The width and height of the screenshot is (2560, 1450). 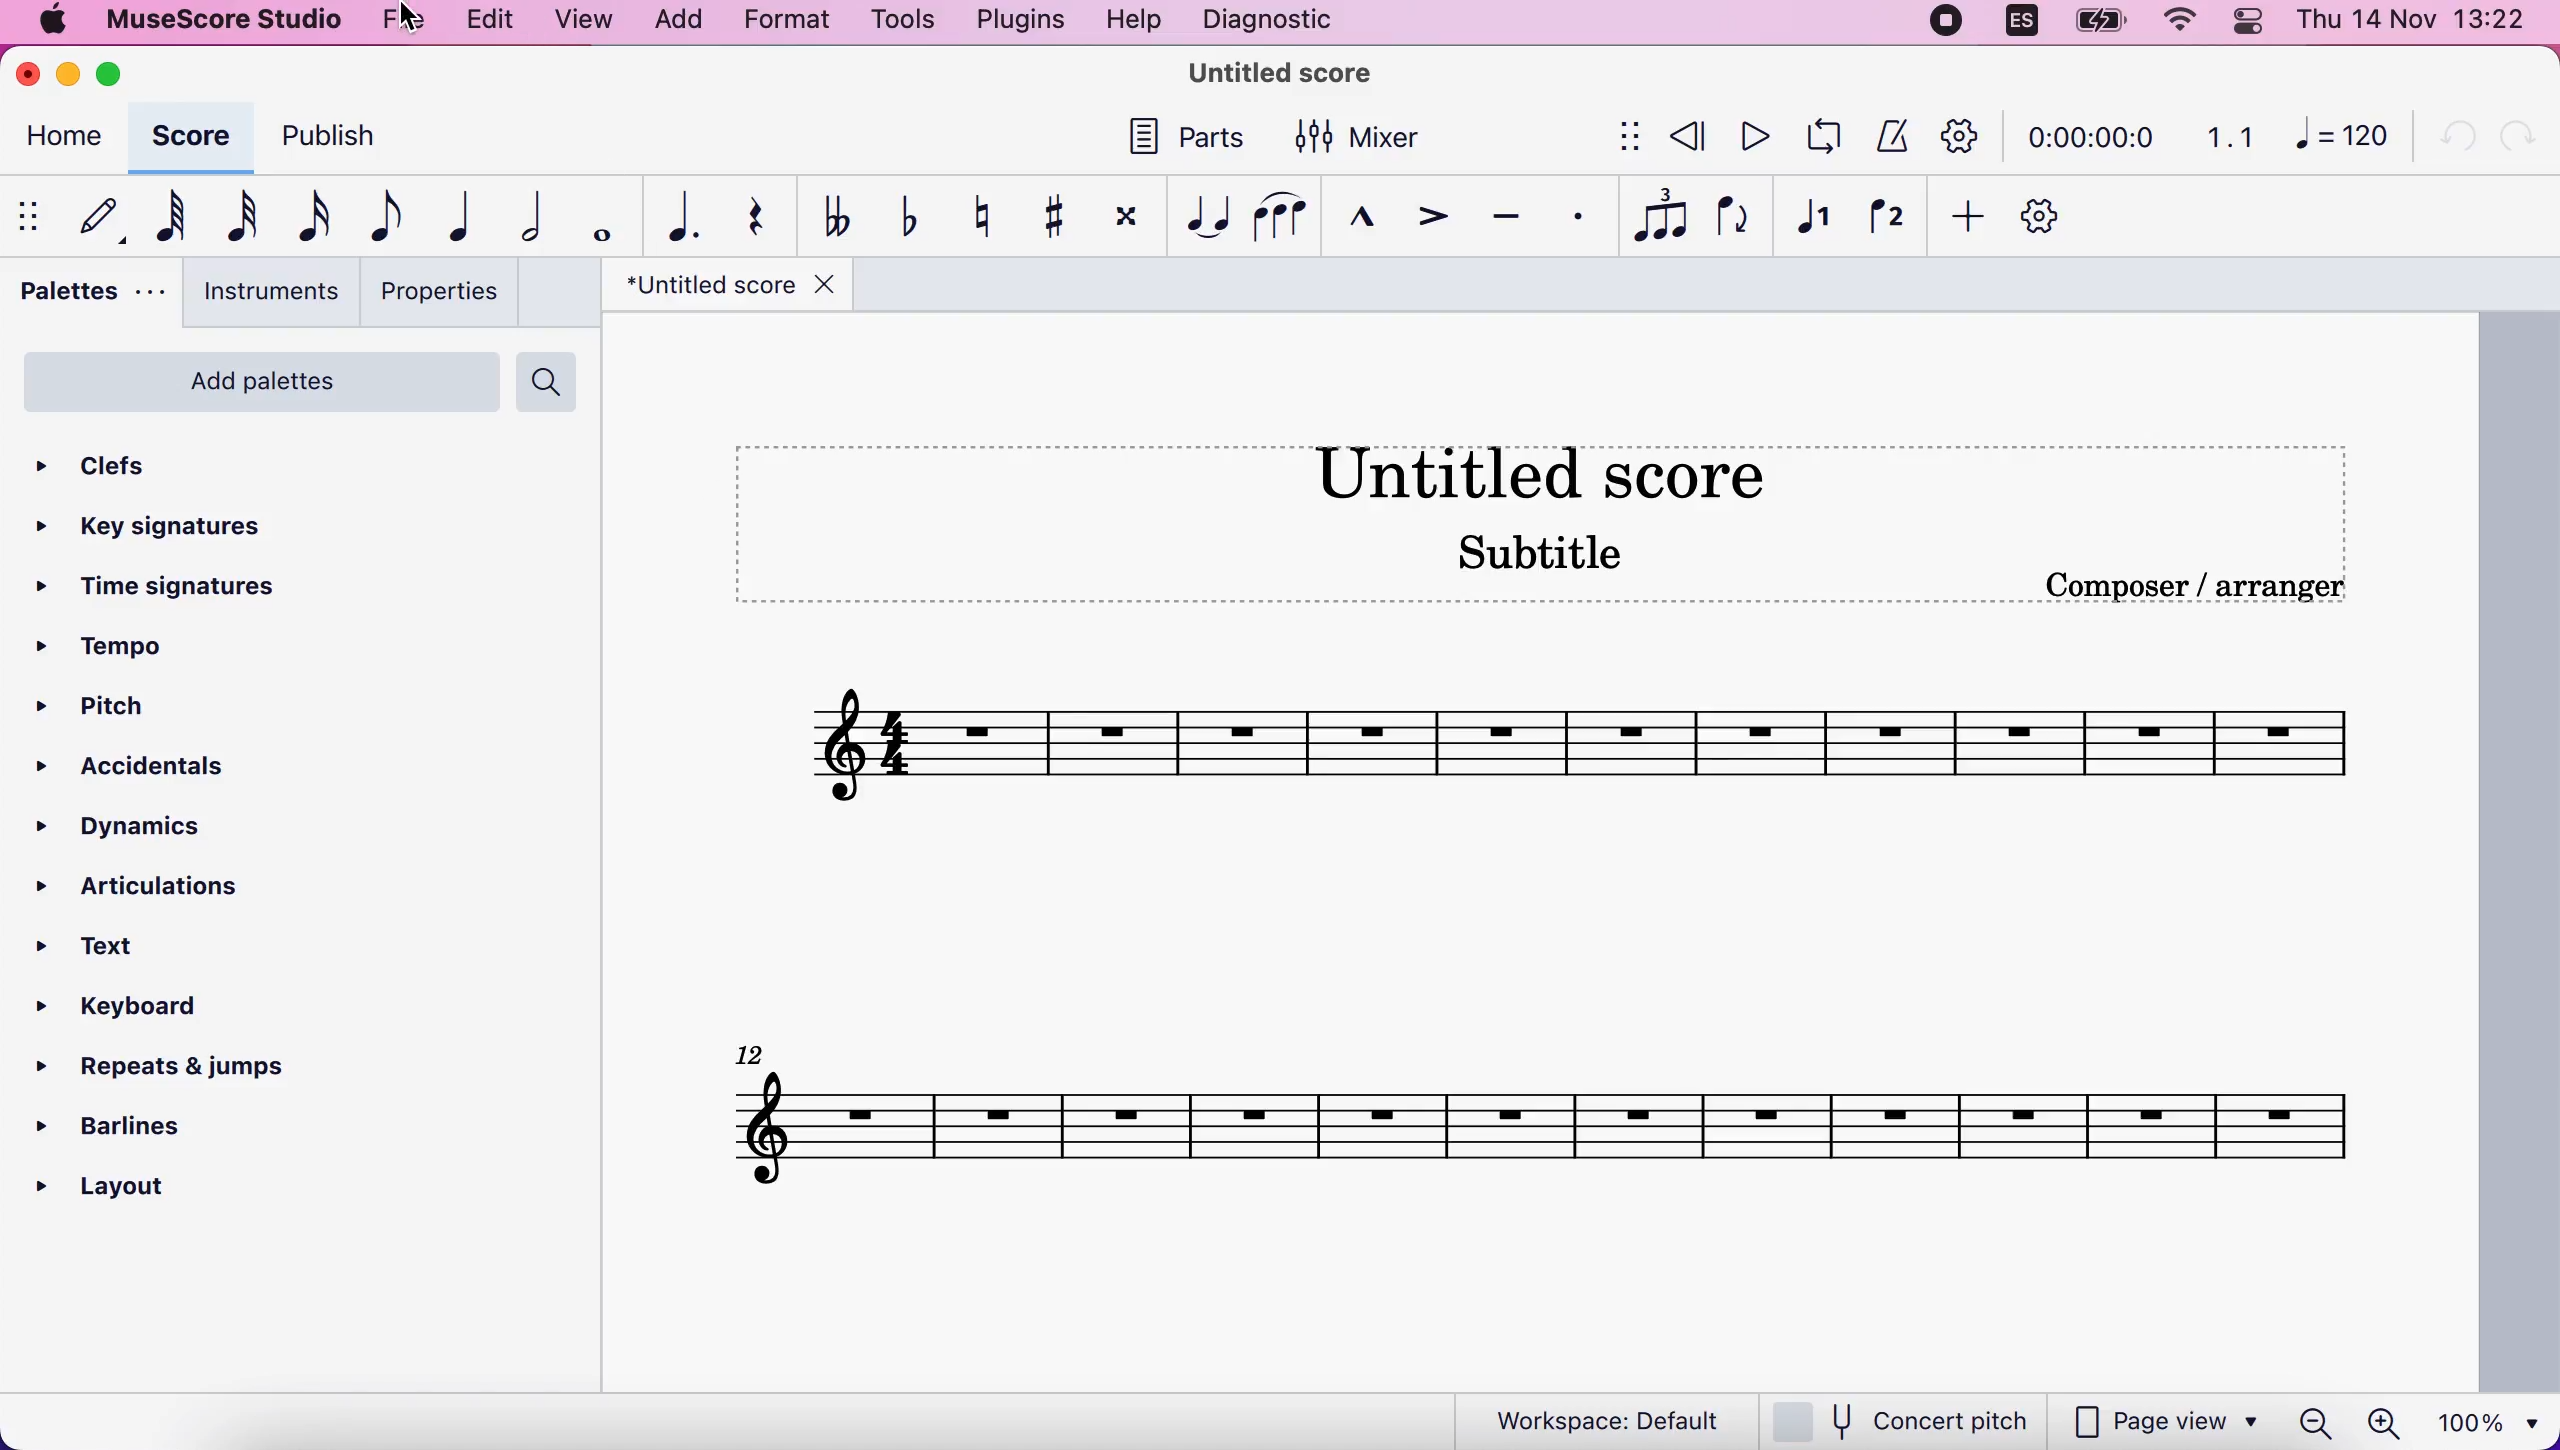 I want to click on add palettes, so click(x=261, y=380).